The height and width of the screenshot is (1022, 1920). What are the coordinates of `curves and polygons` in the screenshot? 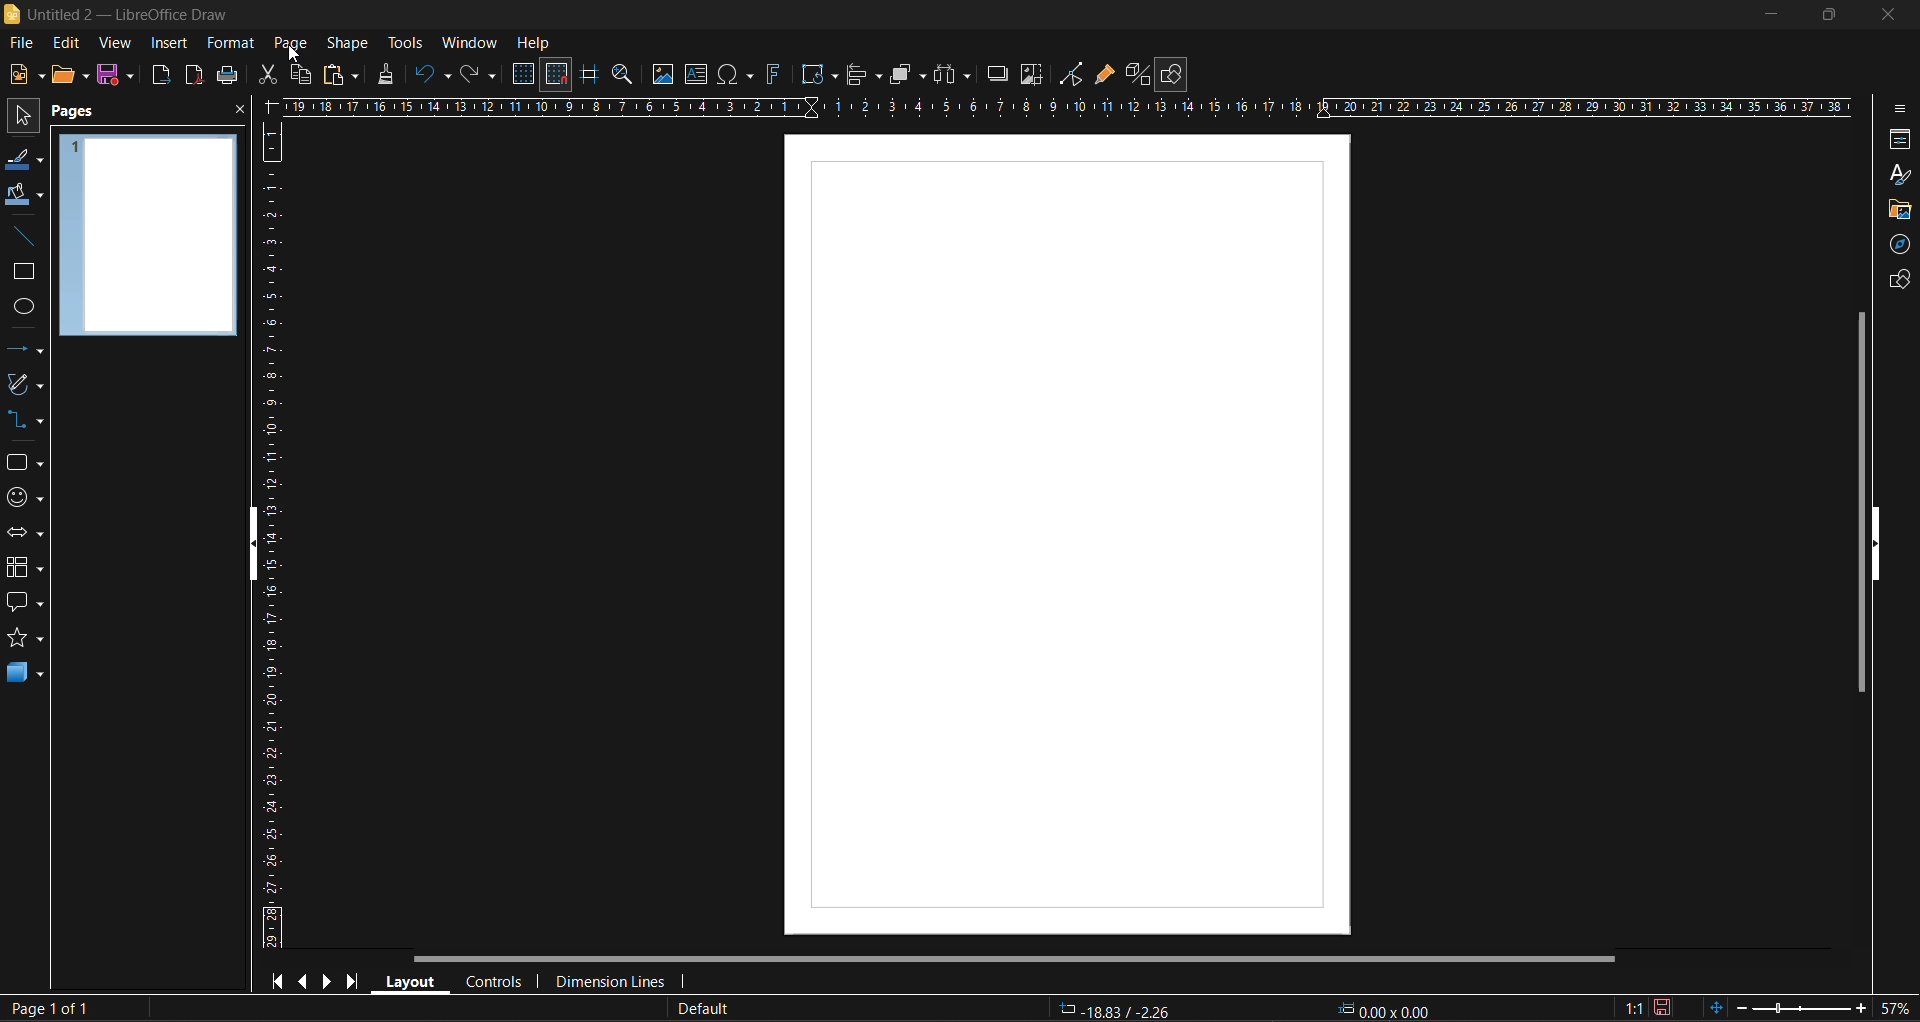 It's located at (26, 385).